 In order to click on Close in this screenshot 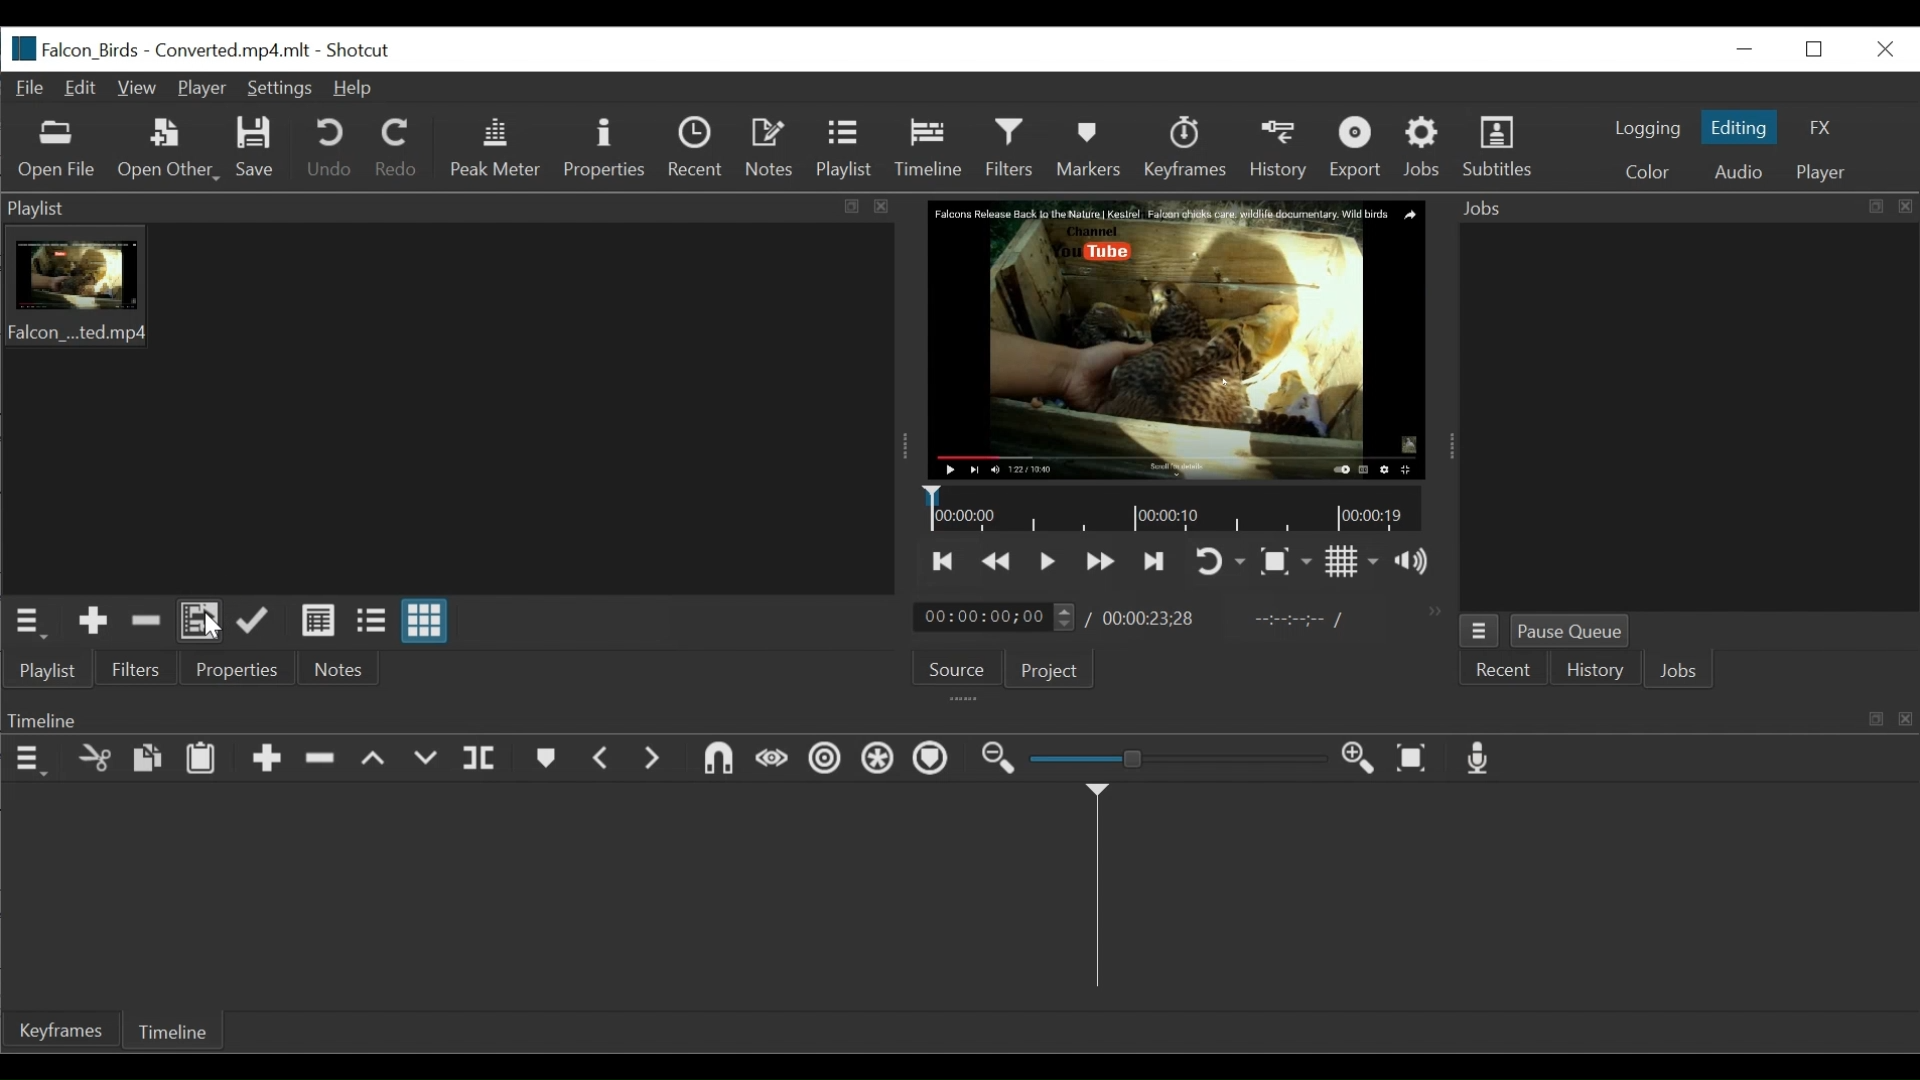, I will do `click(1881, 48)`.